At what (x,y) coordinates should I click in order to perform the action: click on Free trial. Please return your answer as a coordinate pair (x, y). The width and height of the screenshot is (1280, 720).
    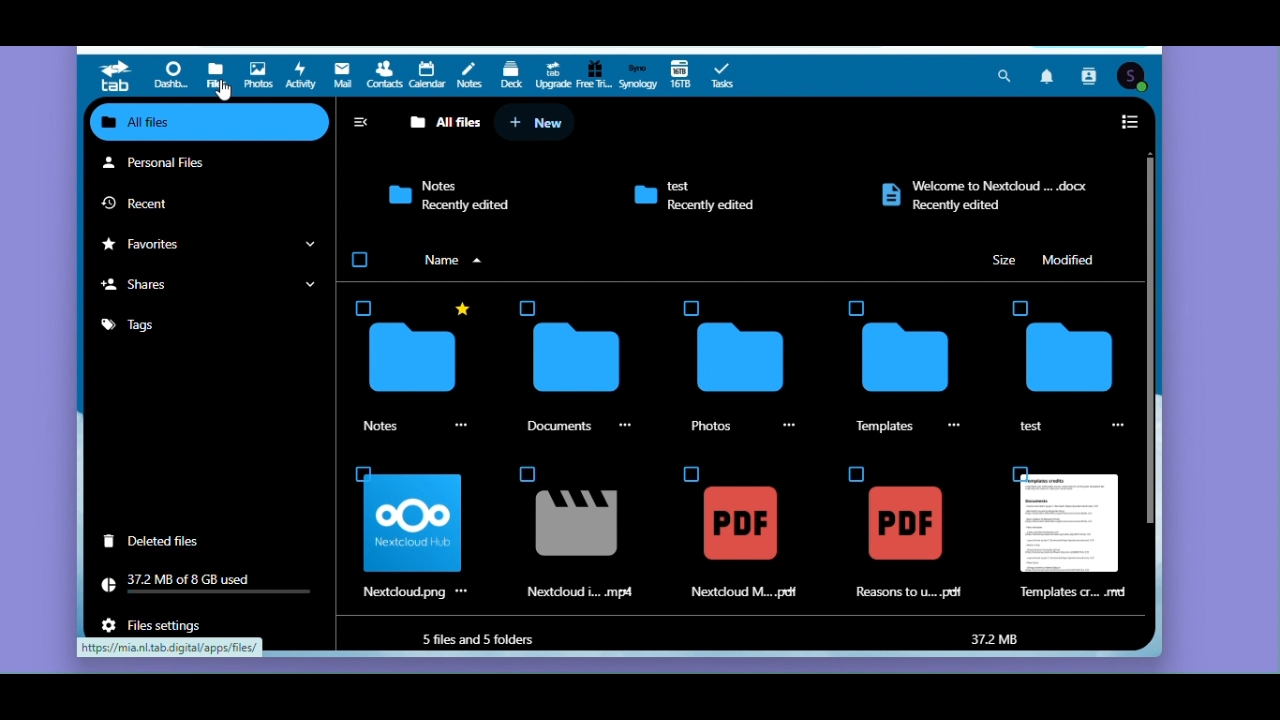
    Looking at the image, I should click on (594, 73).